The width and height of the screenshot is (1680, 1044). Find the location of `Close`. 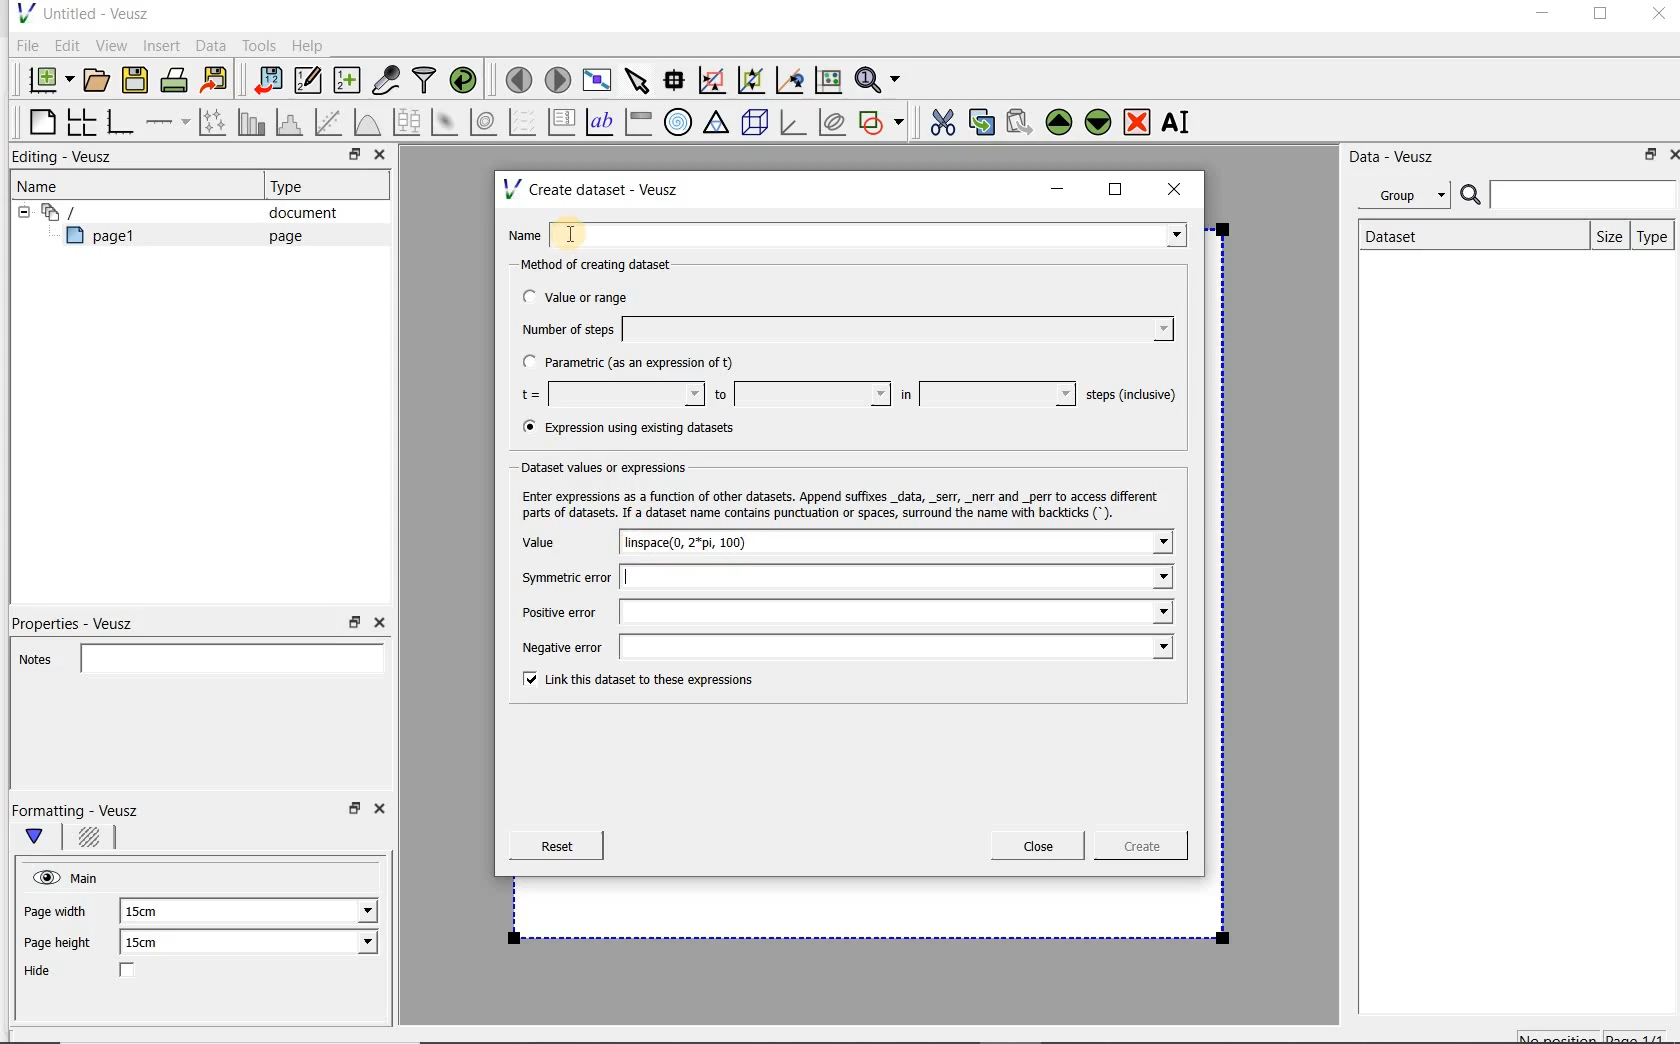

Close is located at coordinates (1670, 153).